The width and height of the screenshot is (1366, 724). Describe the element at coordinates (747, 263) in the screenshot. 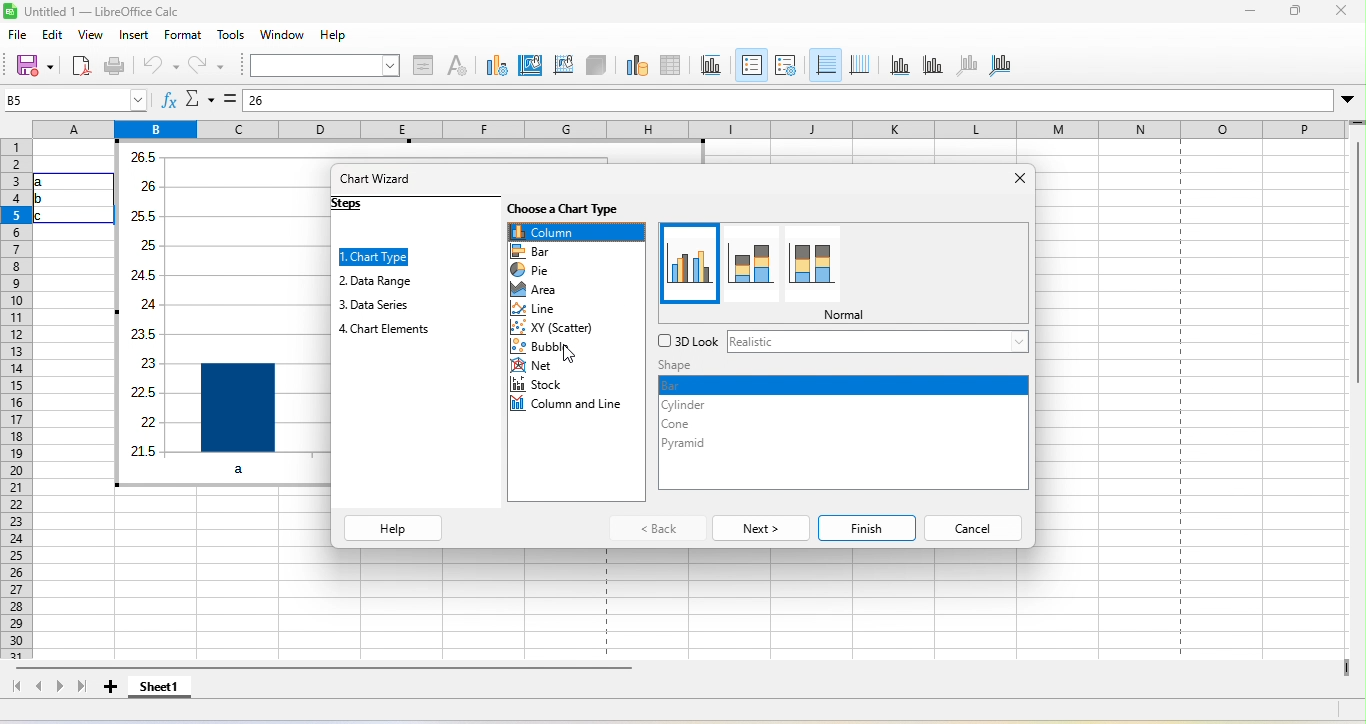

I see `stacked` at that location.